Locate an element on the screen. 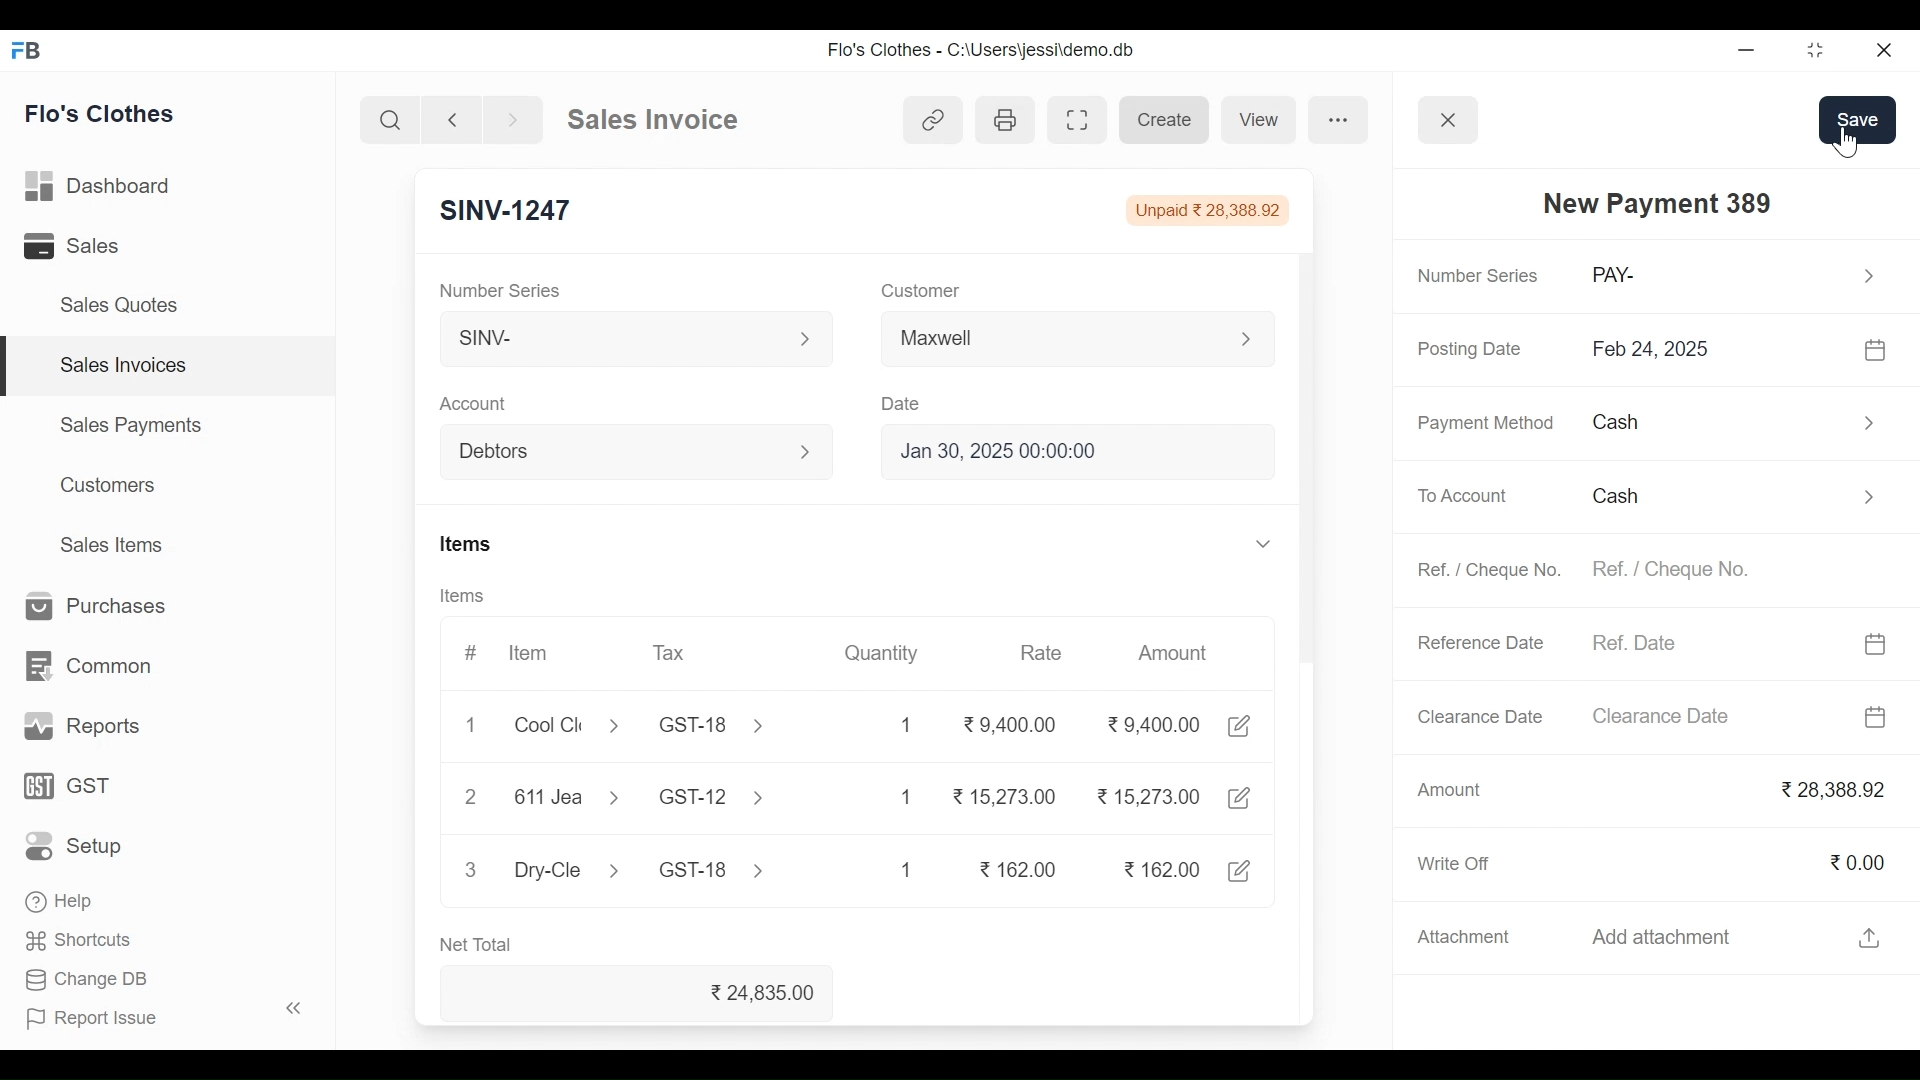 The width and height of the screenshot is (1920, 1080). 0.00 is located at coordinates (1858, 861).